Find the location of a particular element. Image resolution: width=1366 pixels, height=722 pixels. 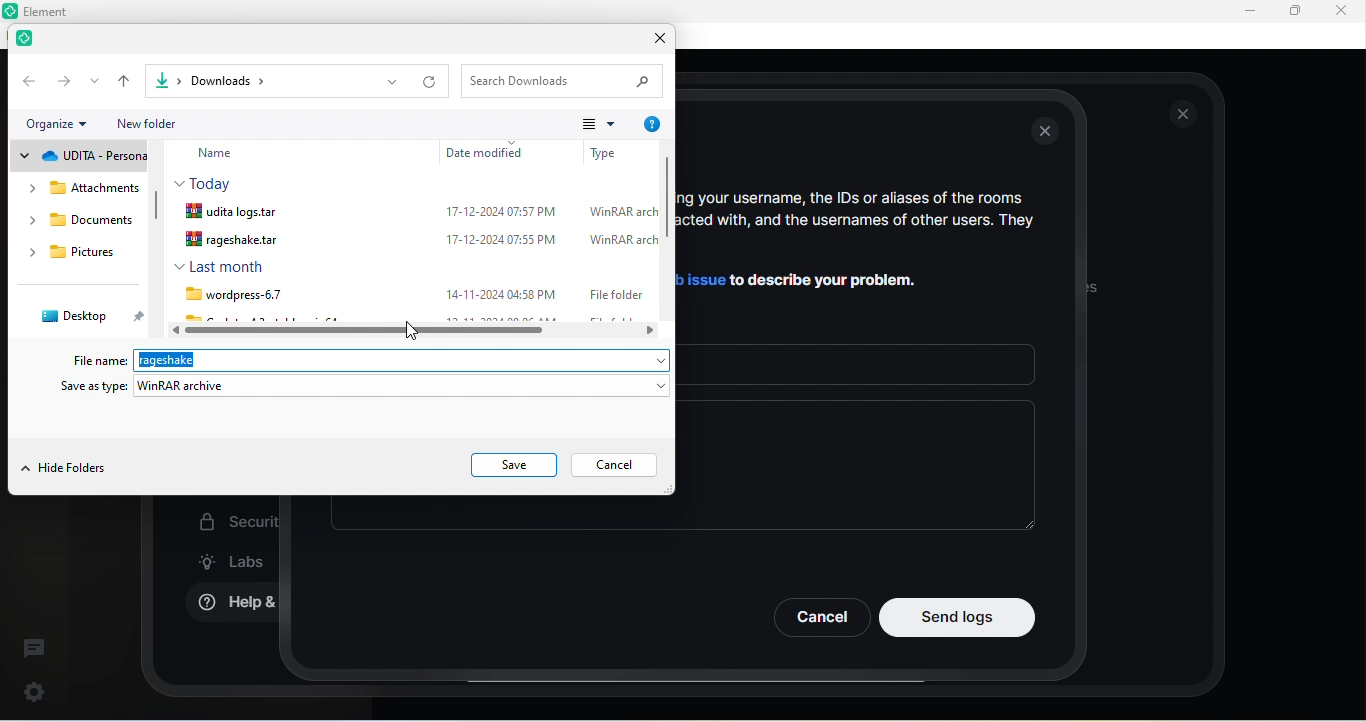

change view is located at coordinates (598, 123).